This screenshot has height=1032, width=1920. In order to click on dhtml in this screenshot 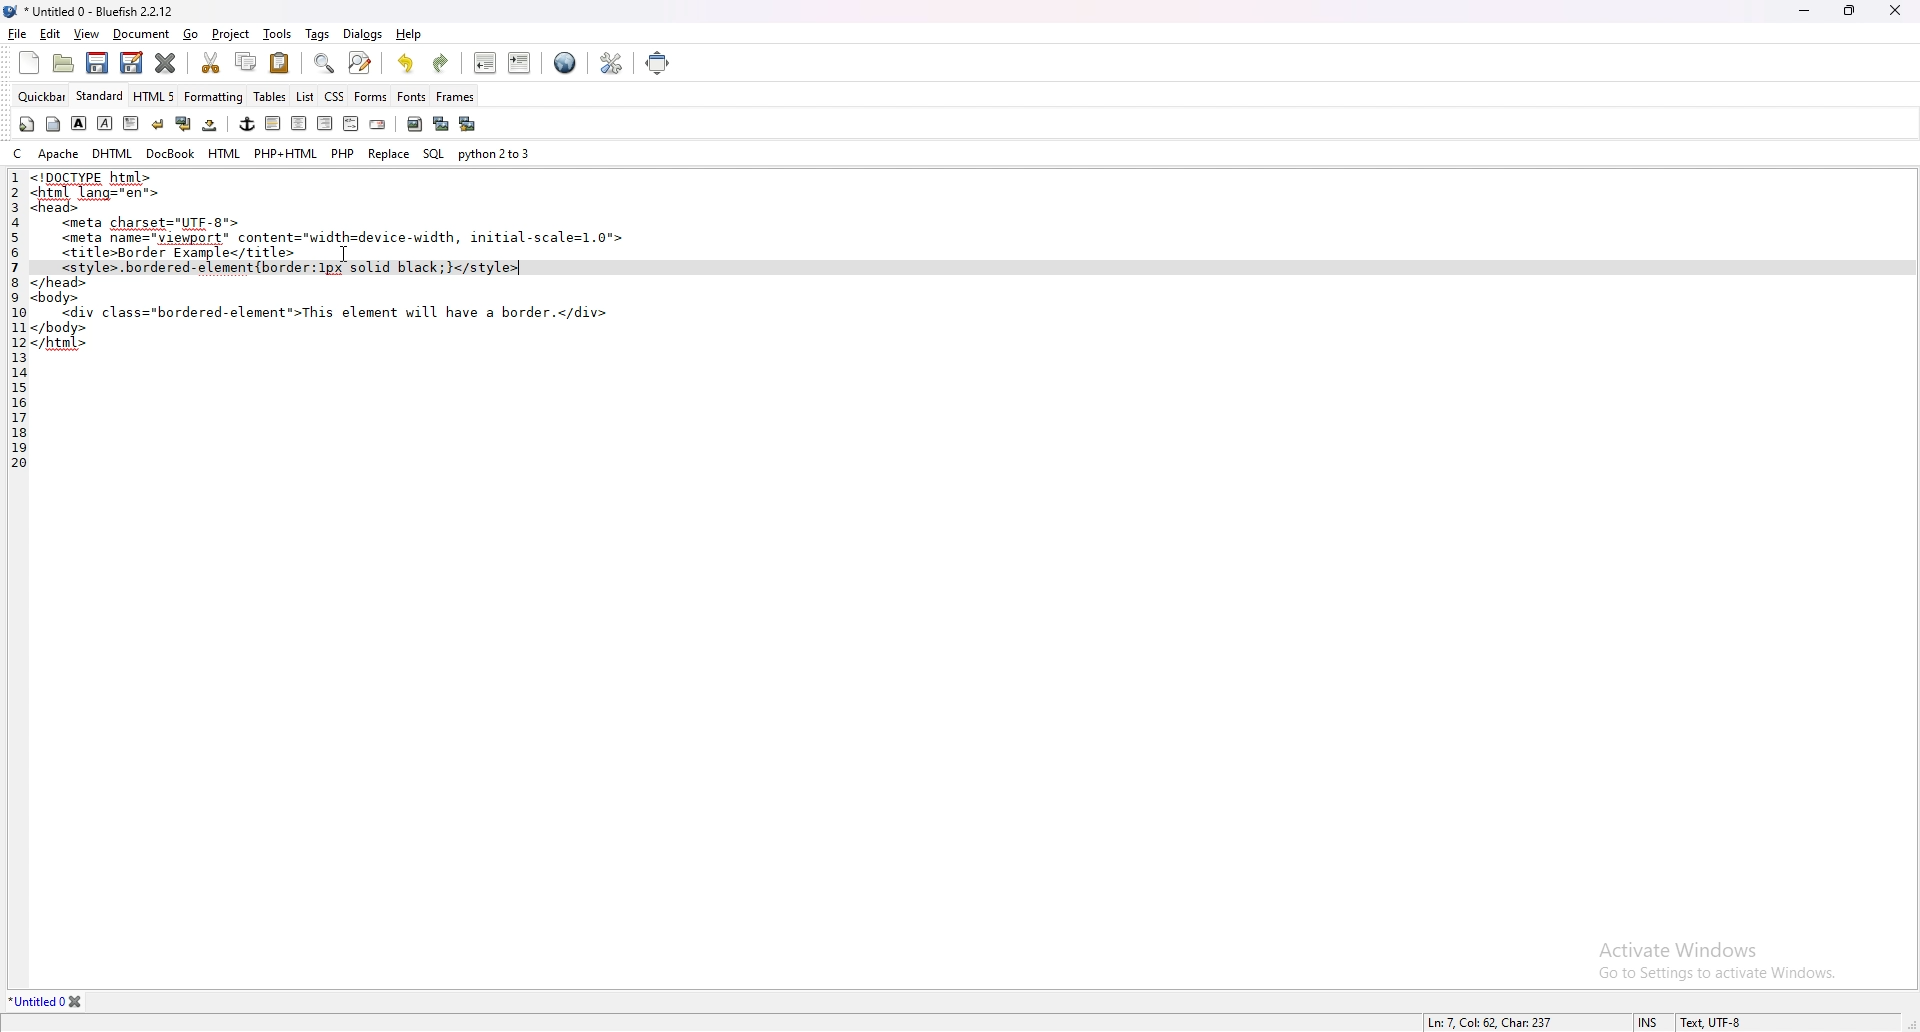, I will do `click(114, 152)`.